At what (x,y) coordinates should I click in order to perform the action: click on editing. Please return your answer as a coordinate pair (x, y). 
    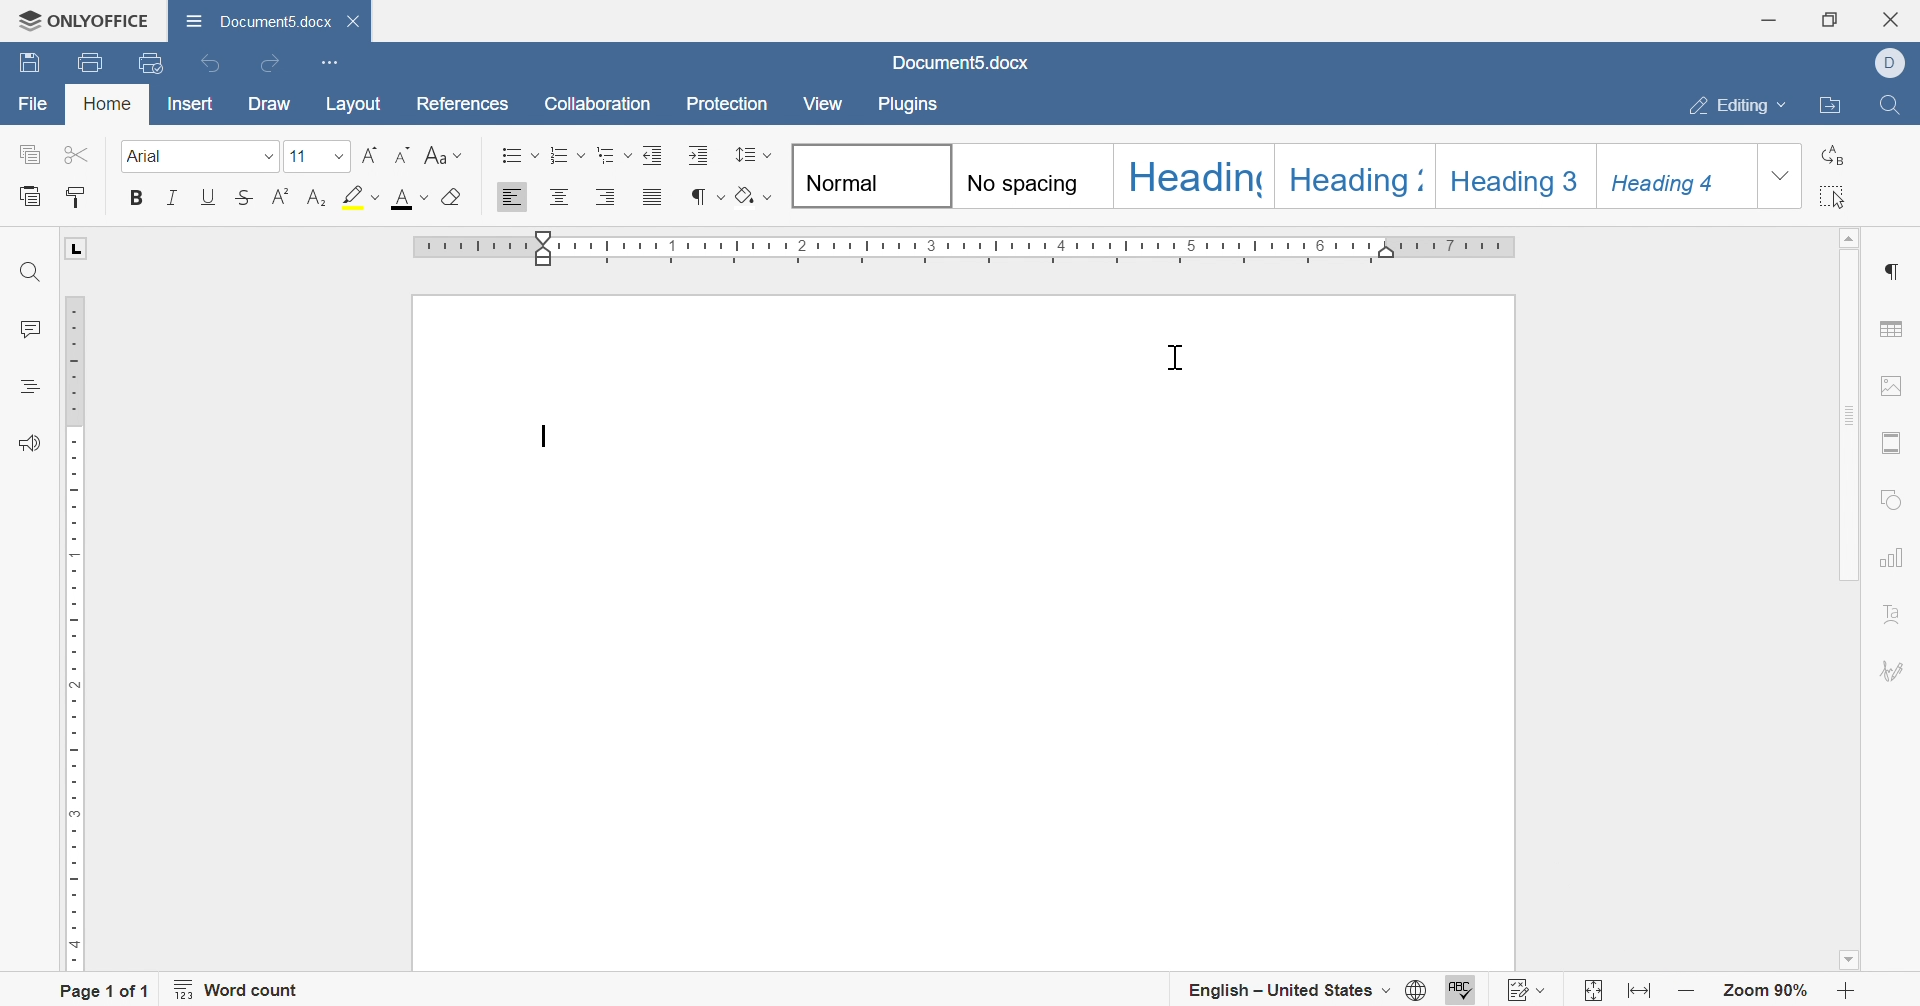
    Looking at the image, I should click on (1727, 104).